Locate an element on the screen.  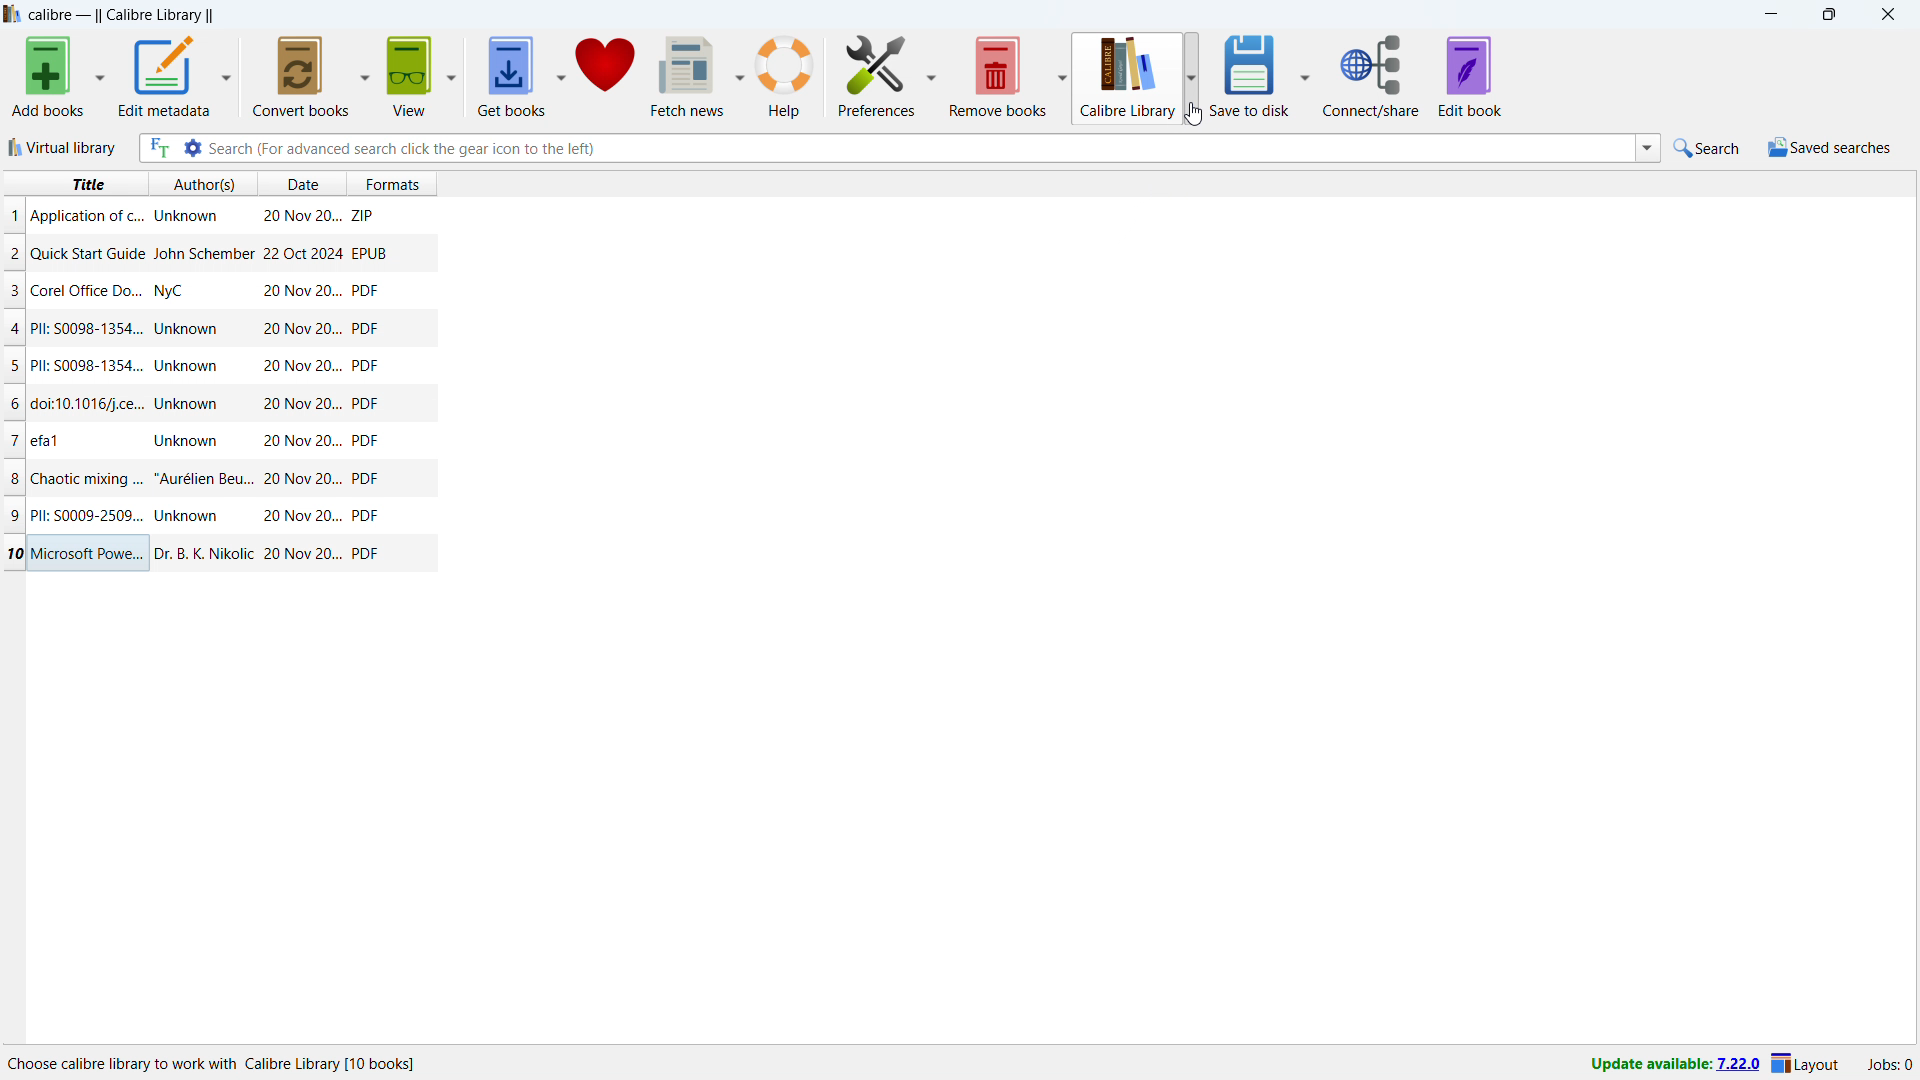
remove books is located at coordinates (998, 76).